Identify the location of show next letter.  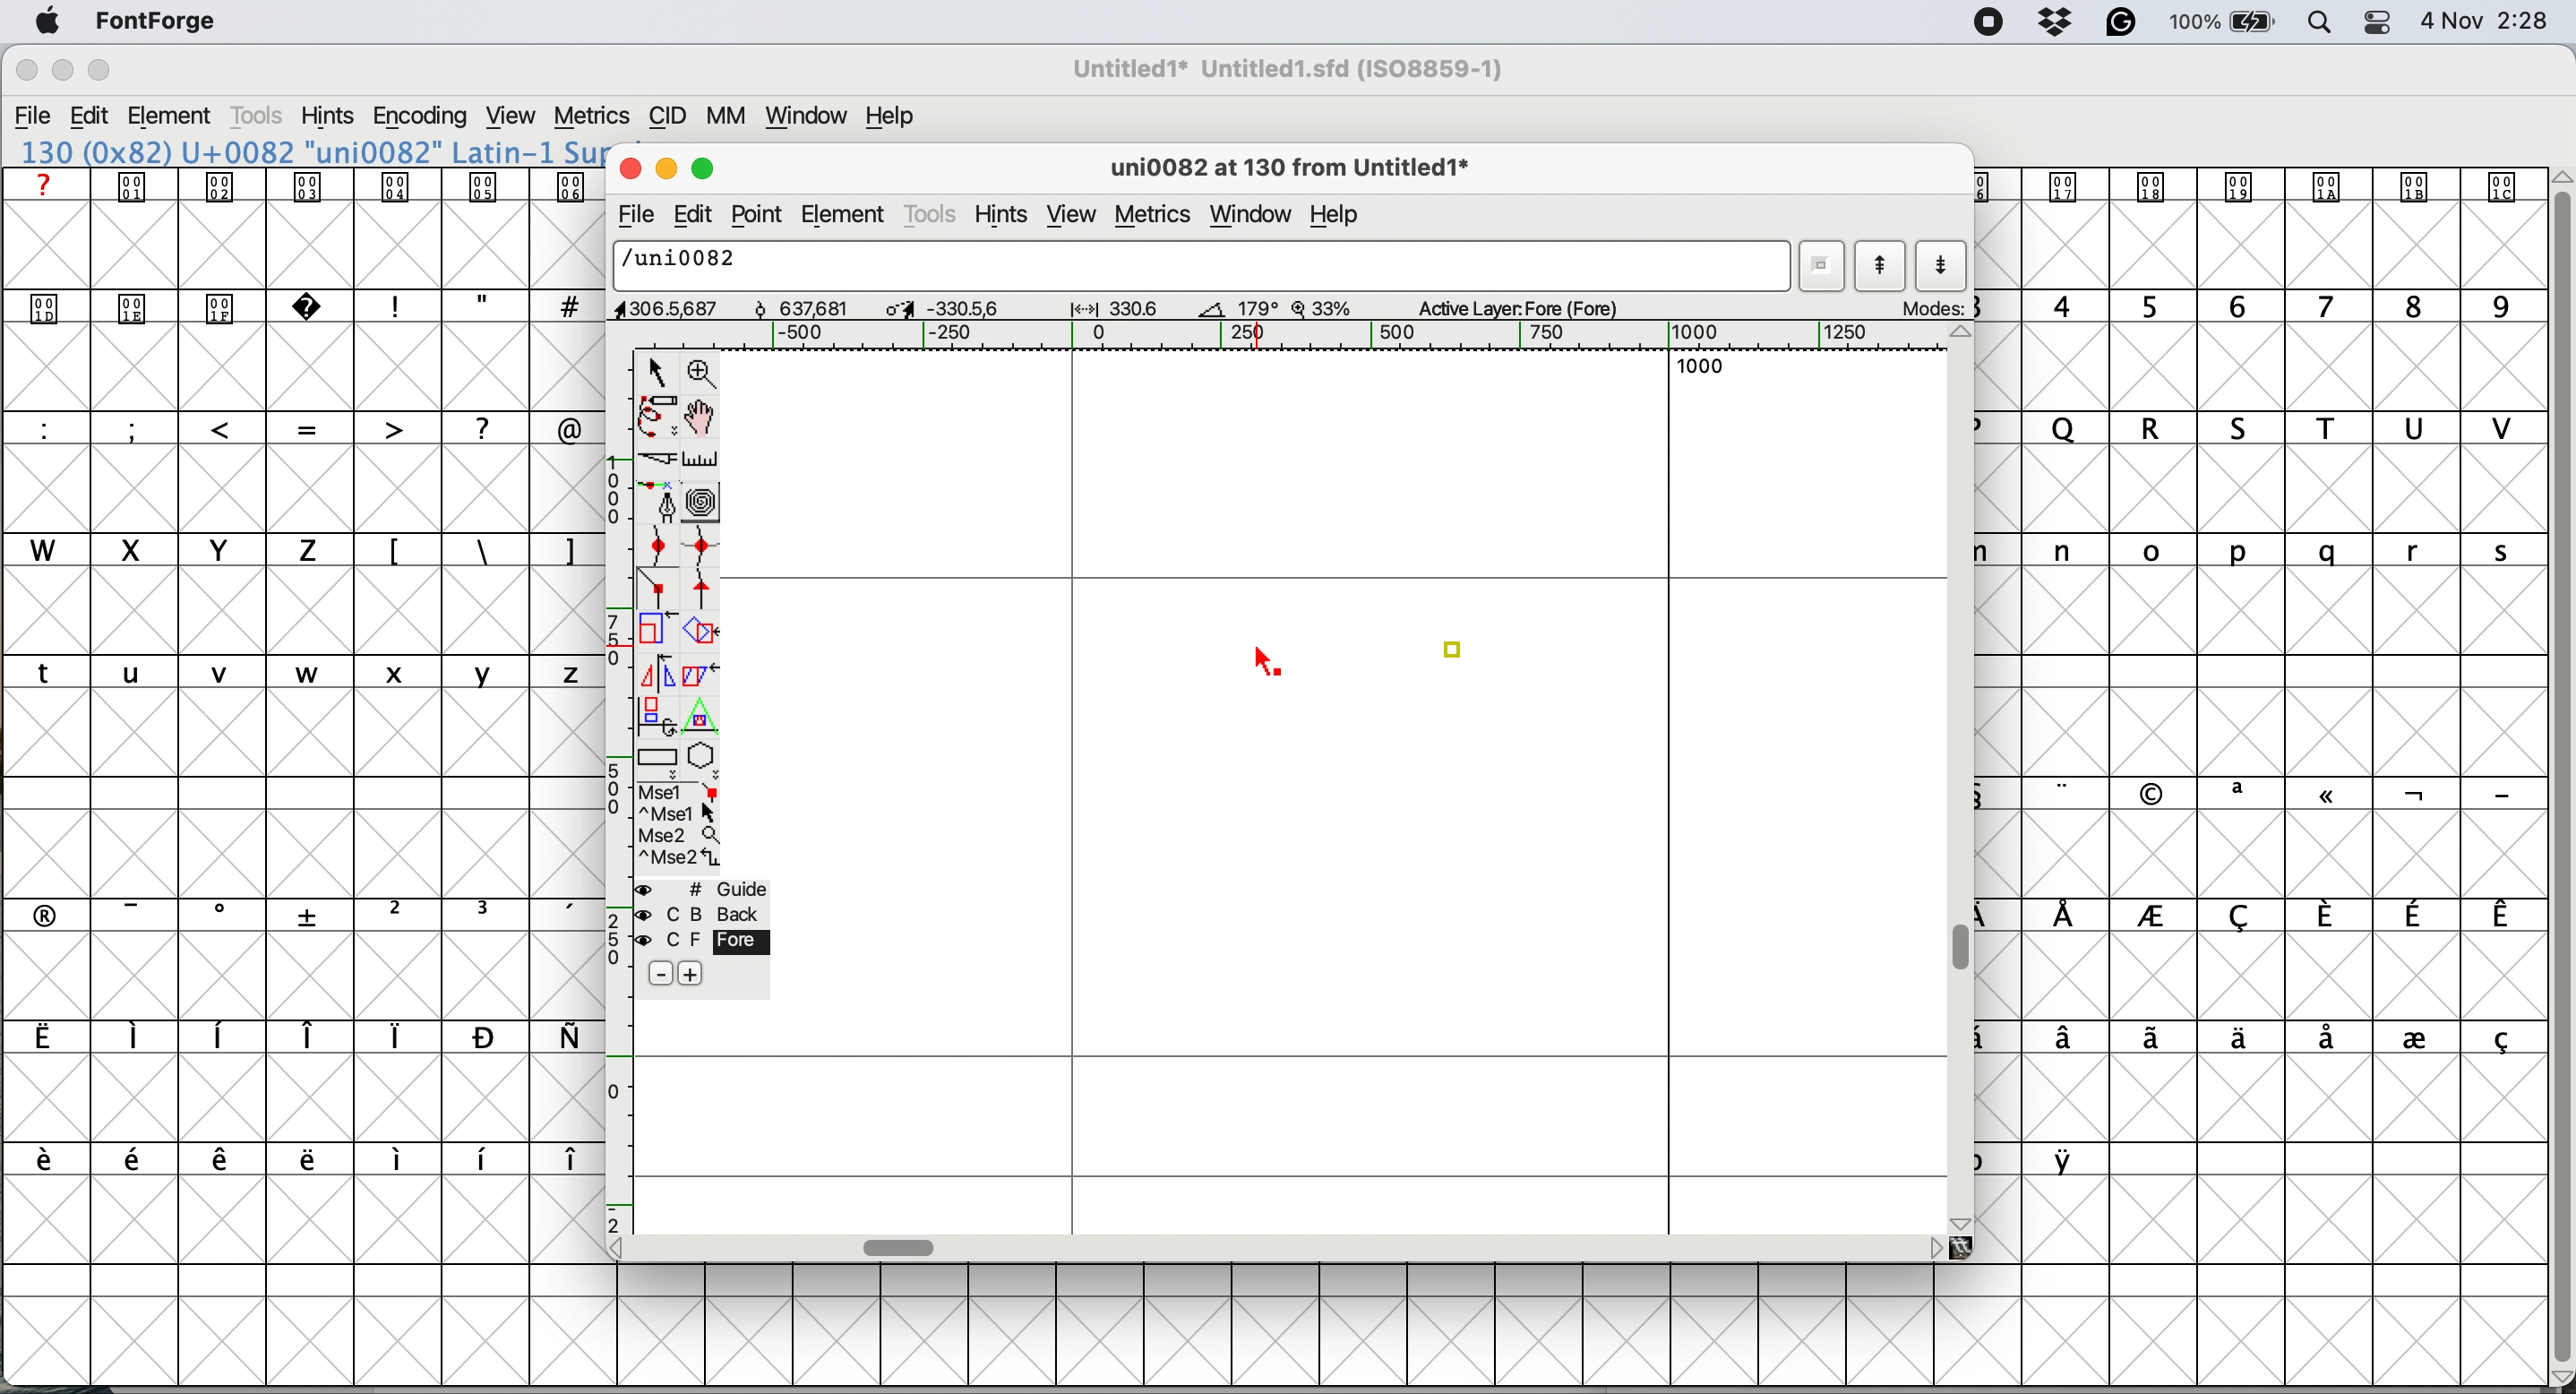
(1943, 267).